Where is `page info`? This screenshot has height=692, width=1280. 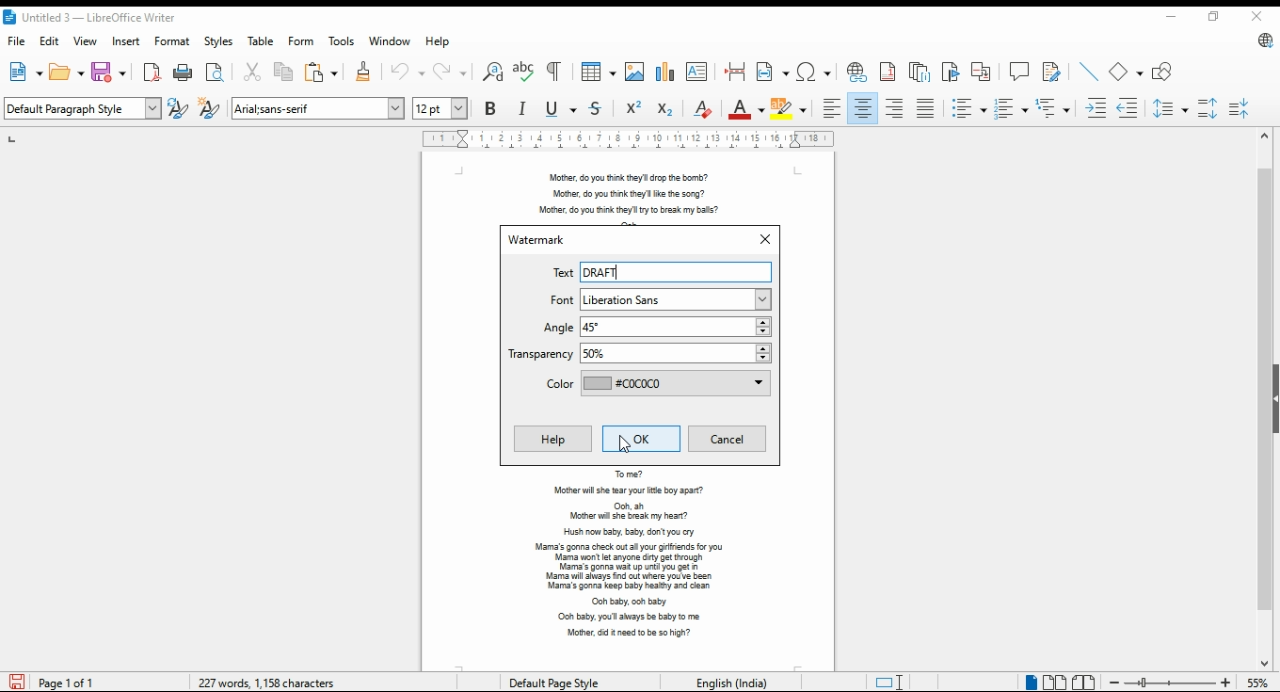
page info is located at coordinates (57, 683).